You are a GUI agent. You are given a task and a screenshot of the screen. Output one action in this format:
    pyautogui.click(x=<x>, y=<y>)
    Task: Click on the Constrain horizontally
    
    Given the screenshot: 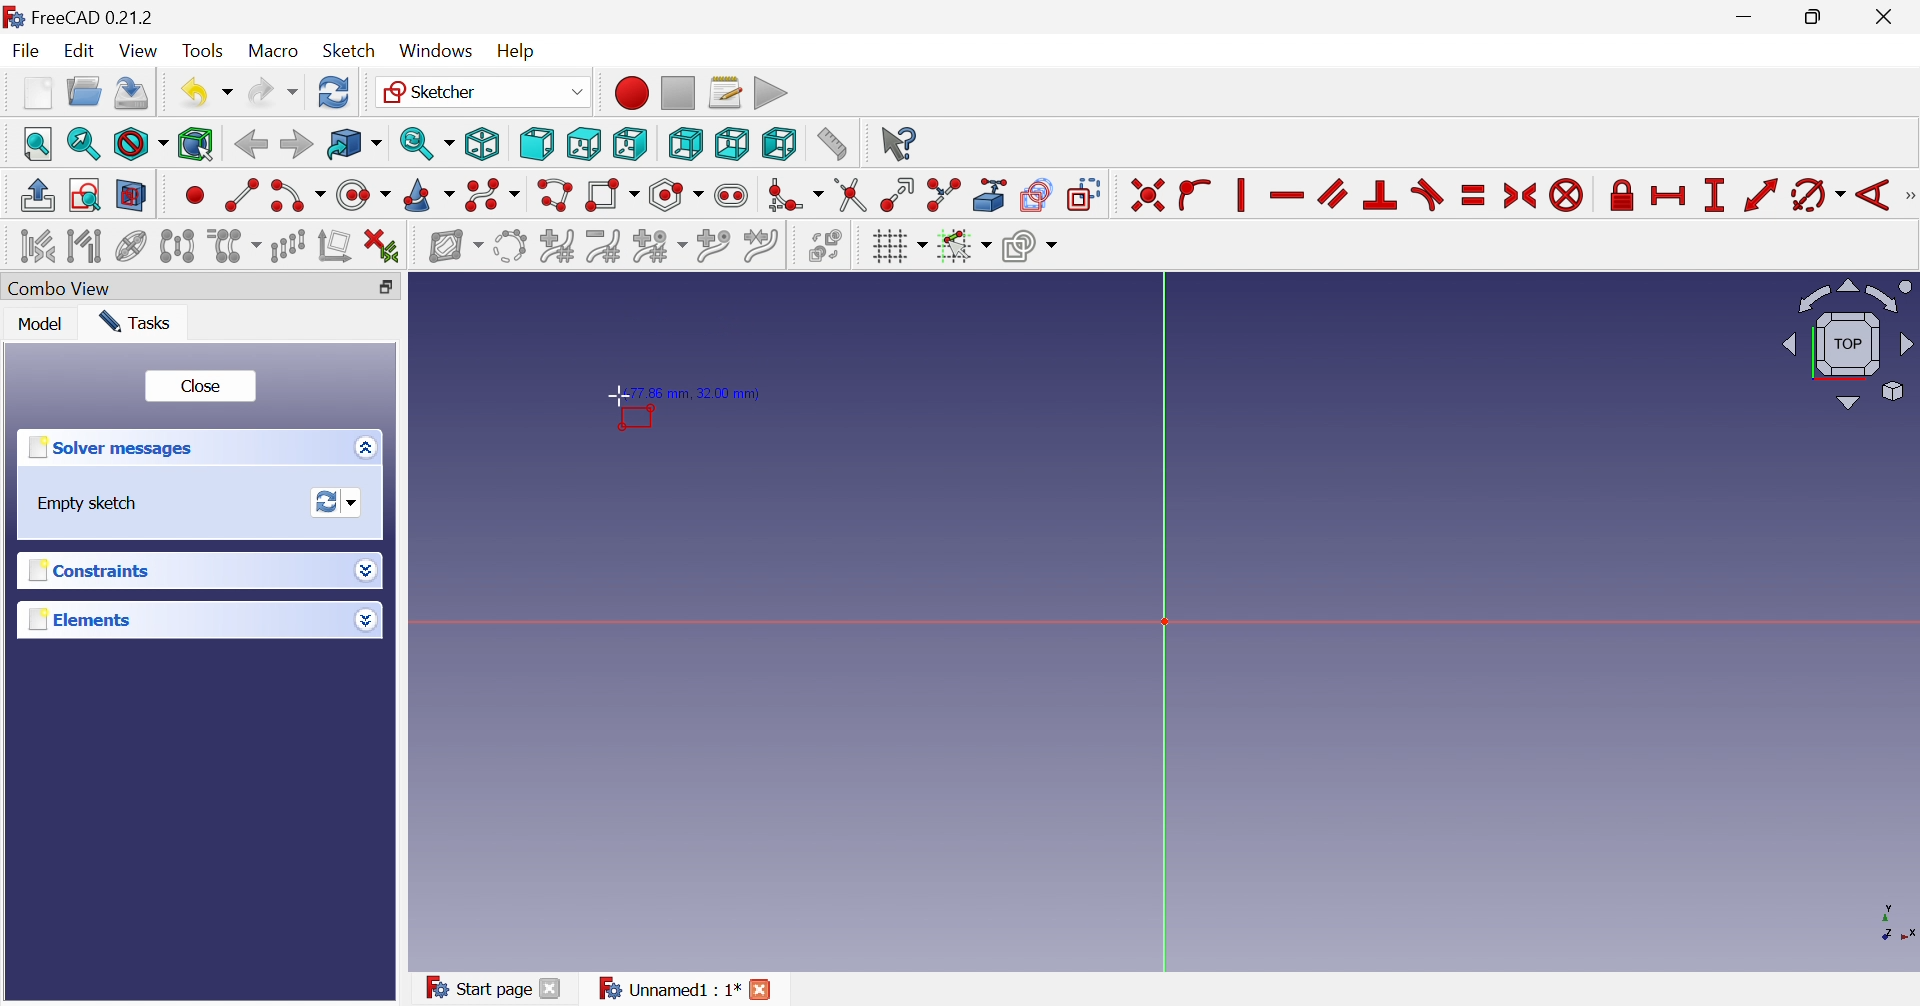 What is the action you would take?
    pyautogui.click(x=1286, y=196)
    